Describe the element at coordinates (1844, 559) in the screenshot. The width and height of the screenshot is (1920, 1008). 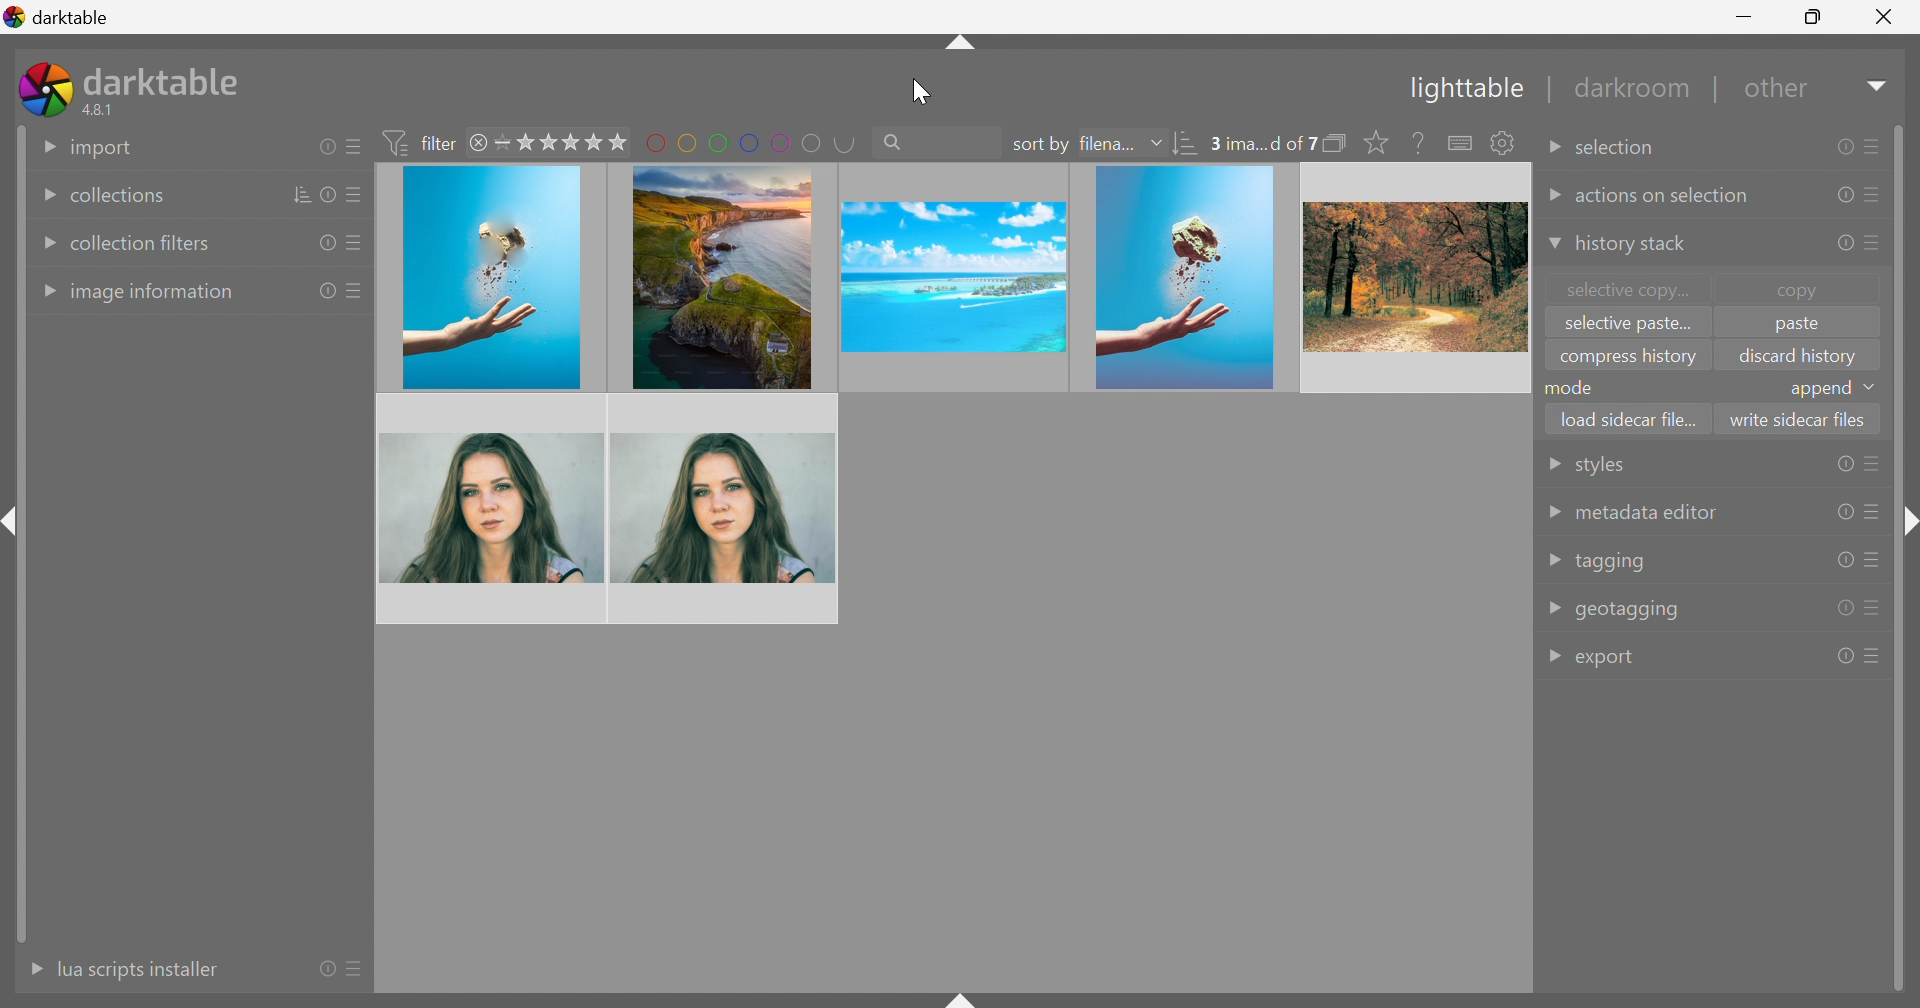
I see `reset` at that location.